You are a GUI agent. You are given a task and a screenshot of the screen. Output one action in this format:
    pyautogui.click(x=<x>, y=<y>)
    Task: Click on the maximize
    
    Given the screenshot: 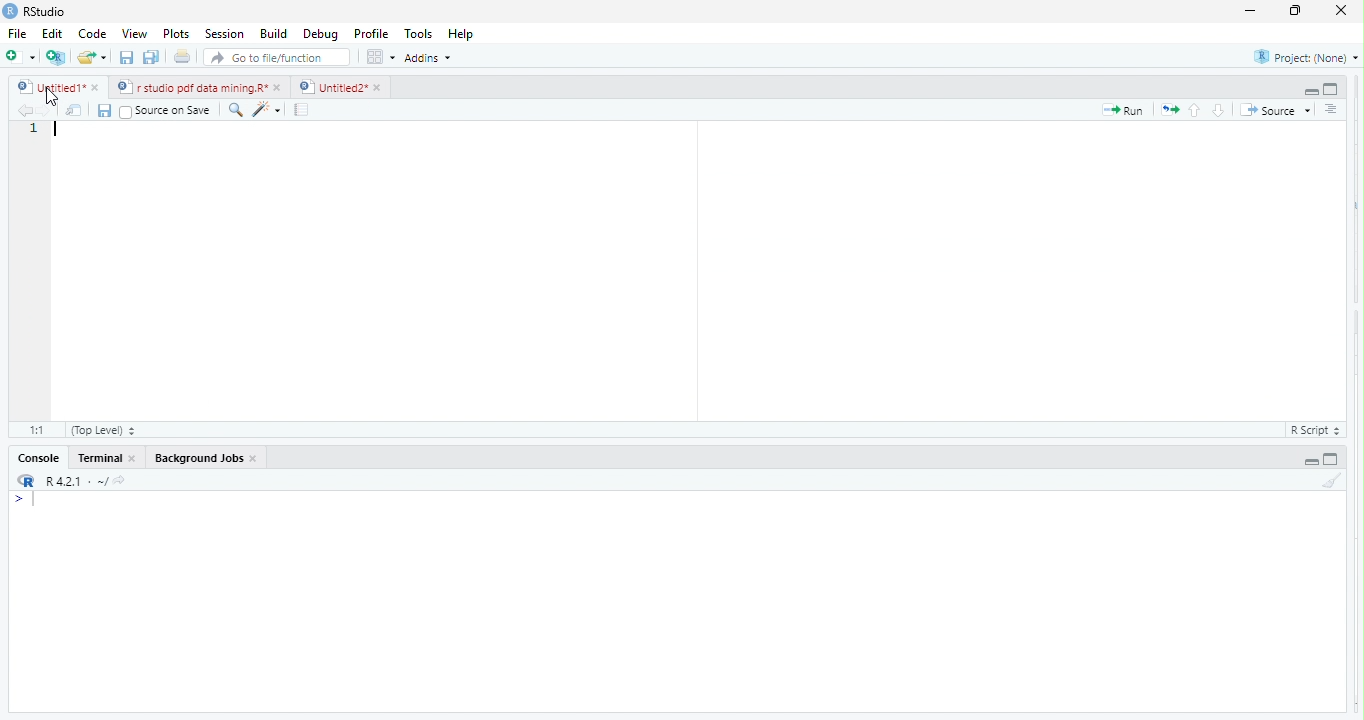 What is the action you would take?
    pyautogui.click(x=1248, y=13)
    